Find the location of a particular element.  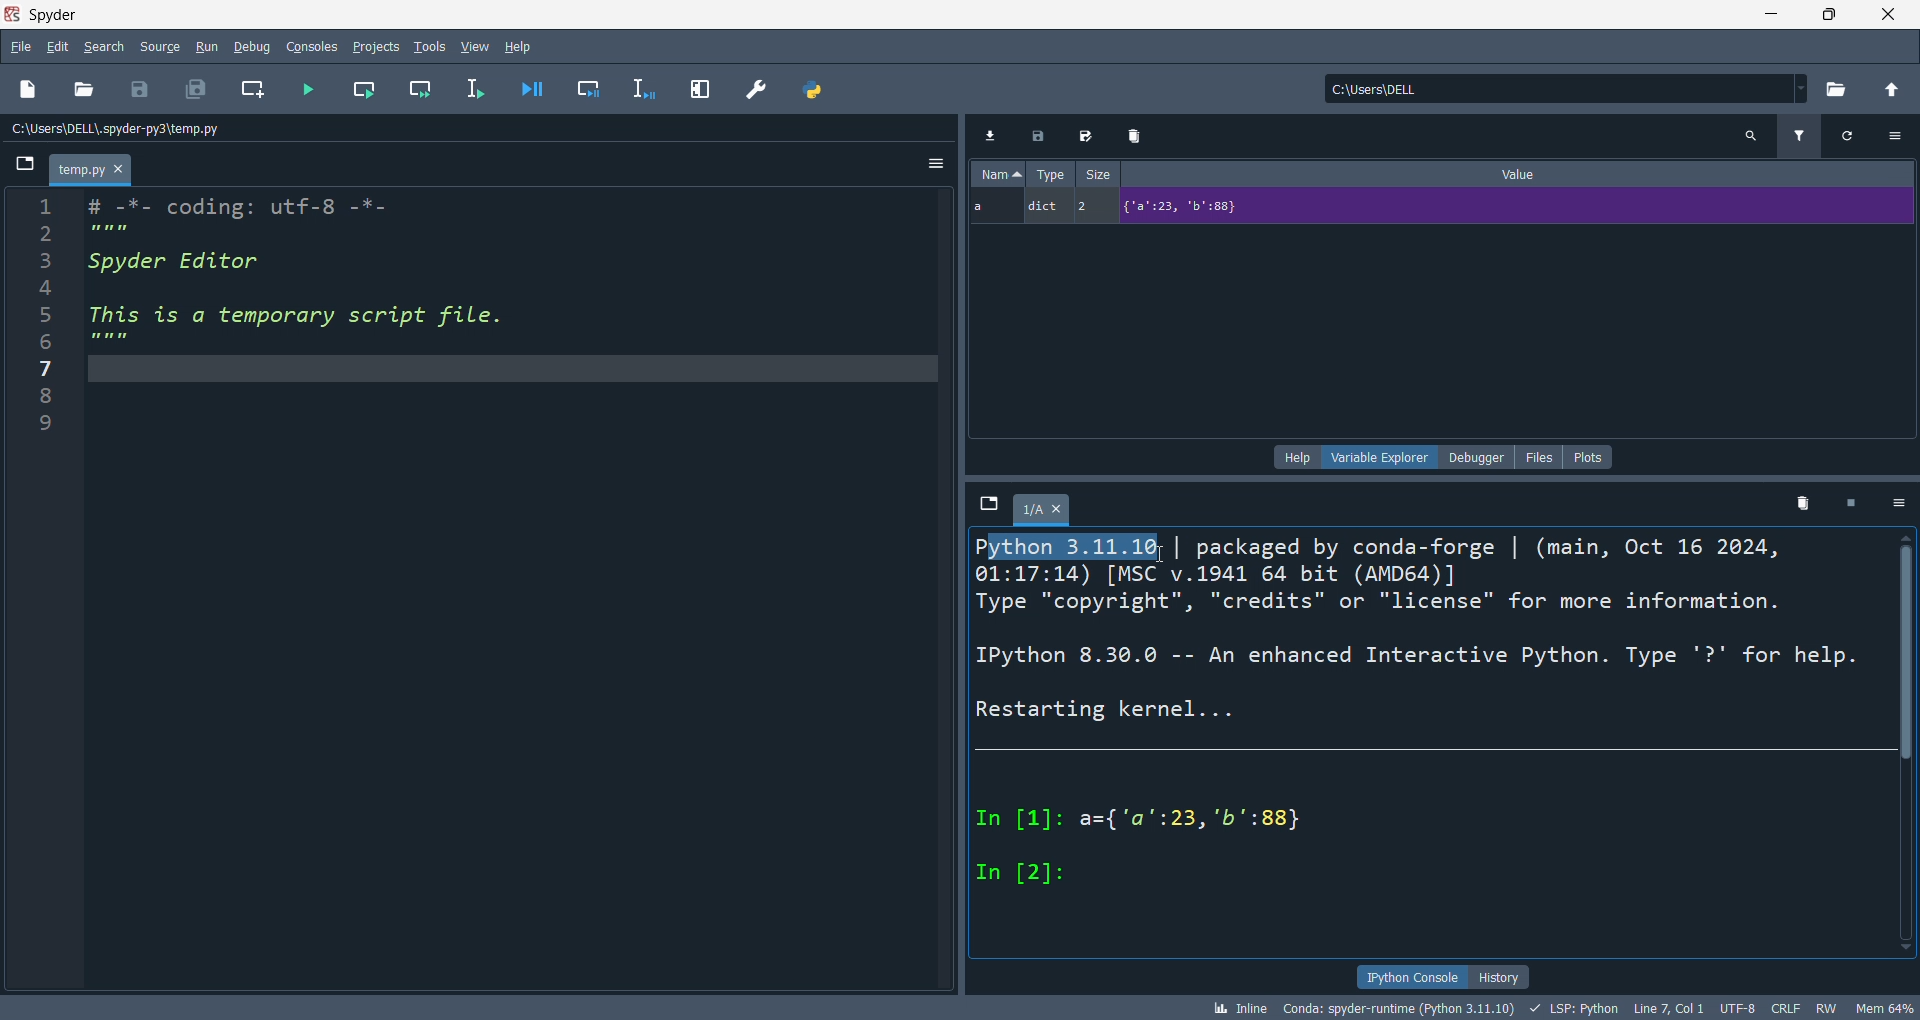

viewn is located at coordinates (476, 45).